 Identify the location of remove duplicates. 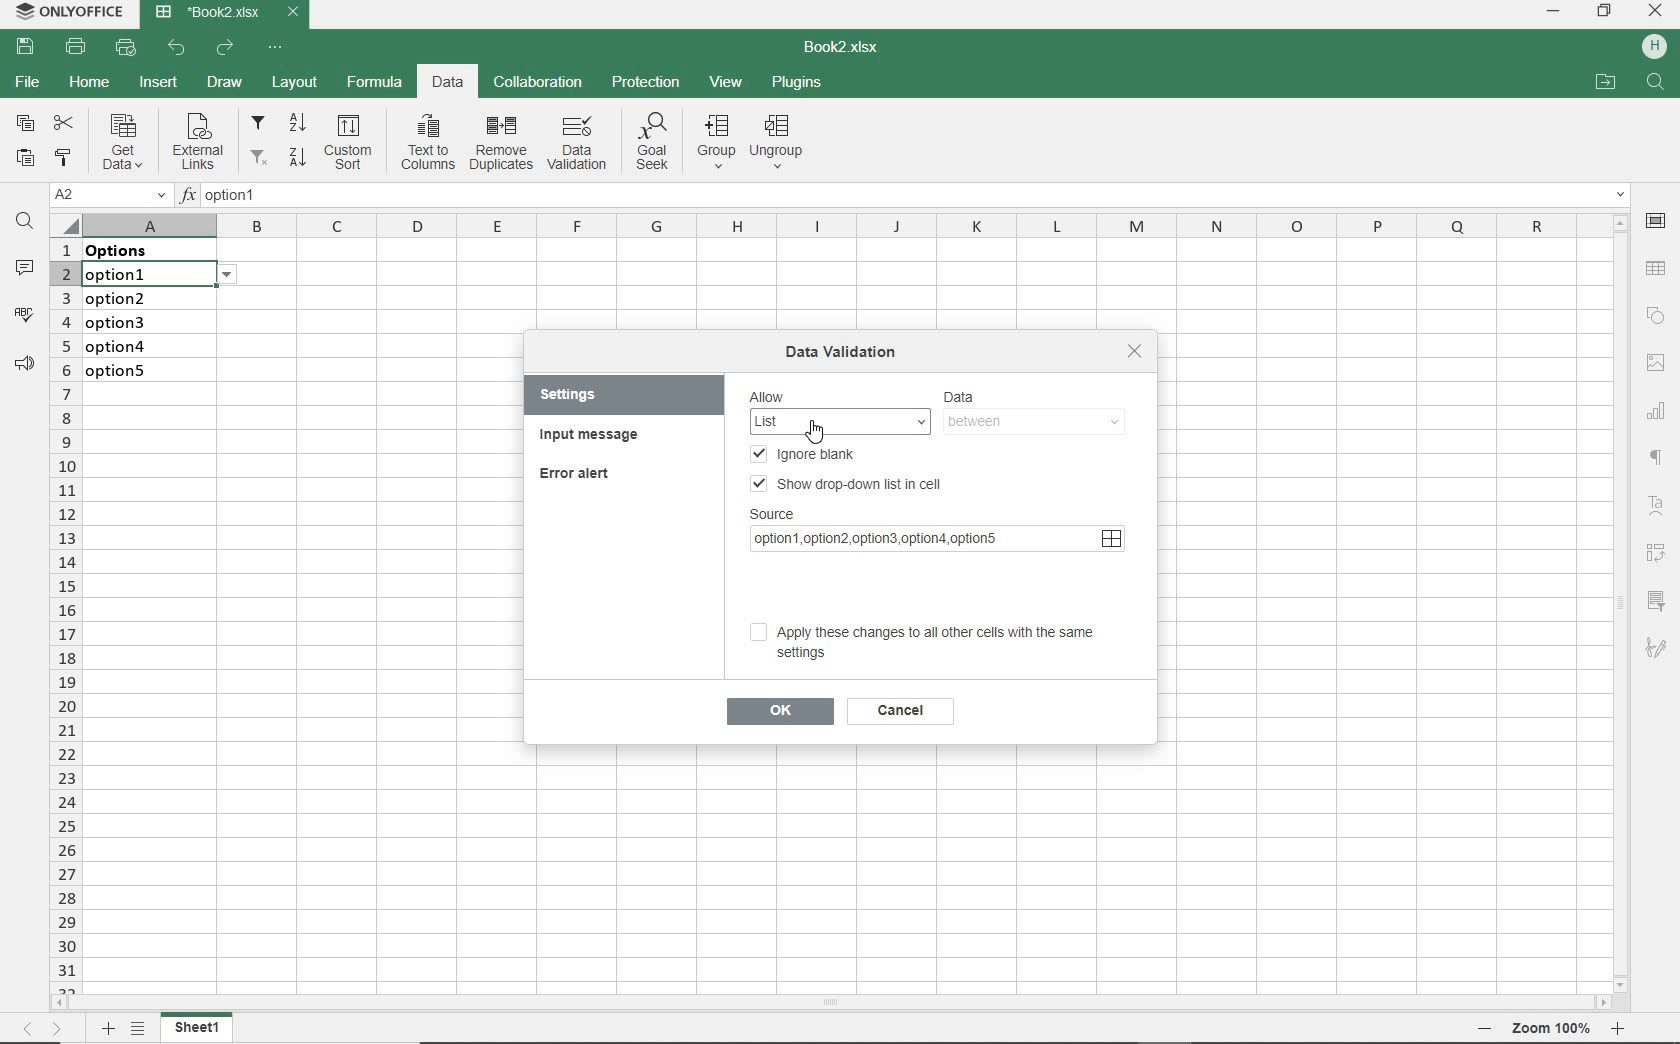
(501, 144).